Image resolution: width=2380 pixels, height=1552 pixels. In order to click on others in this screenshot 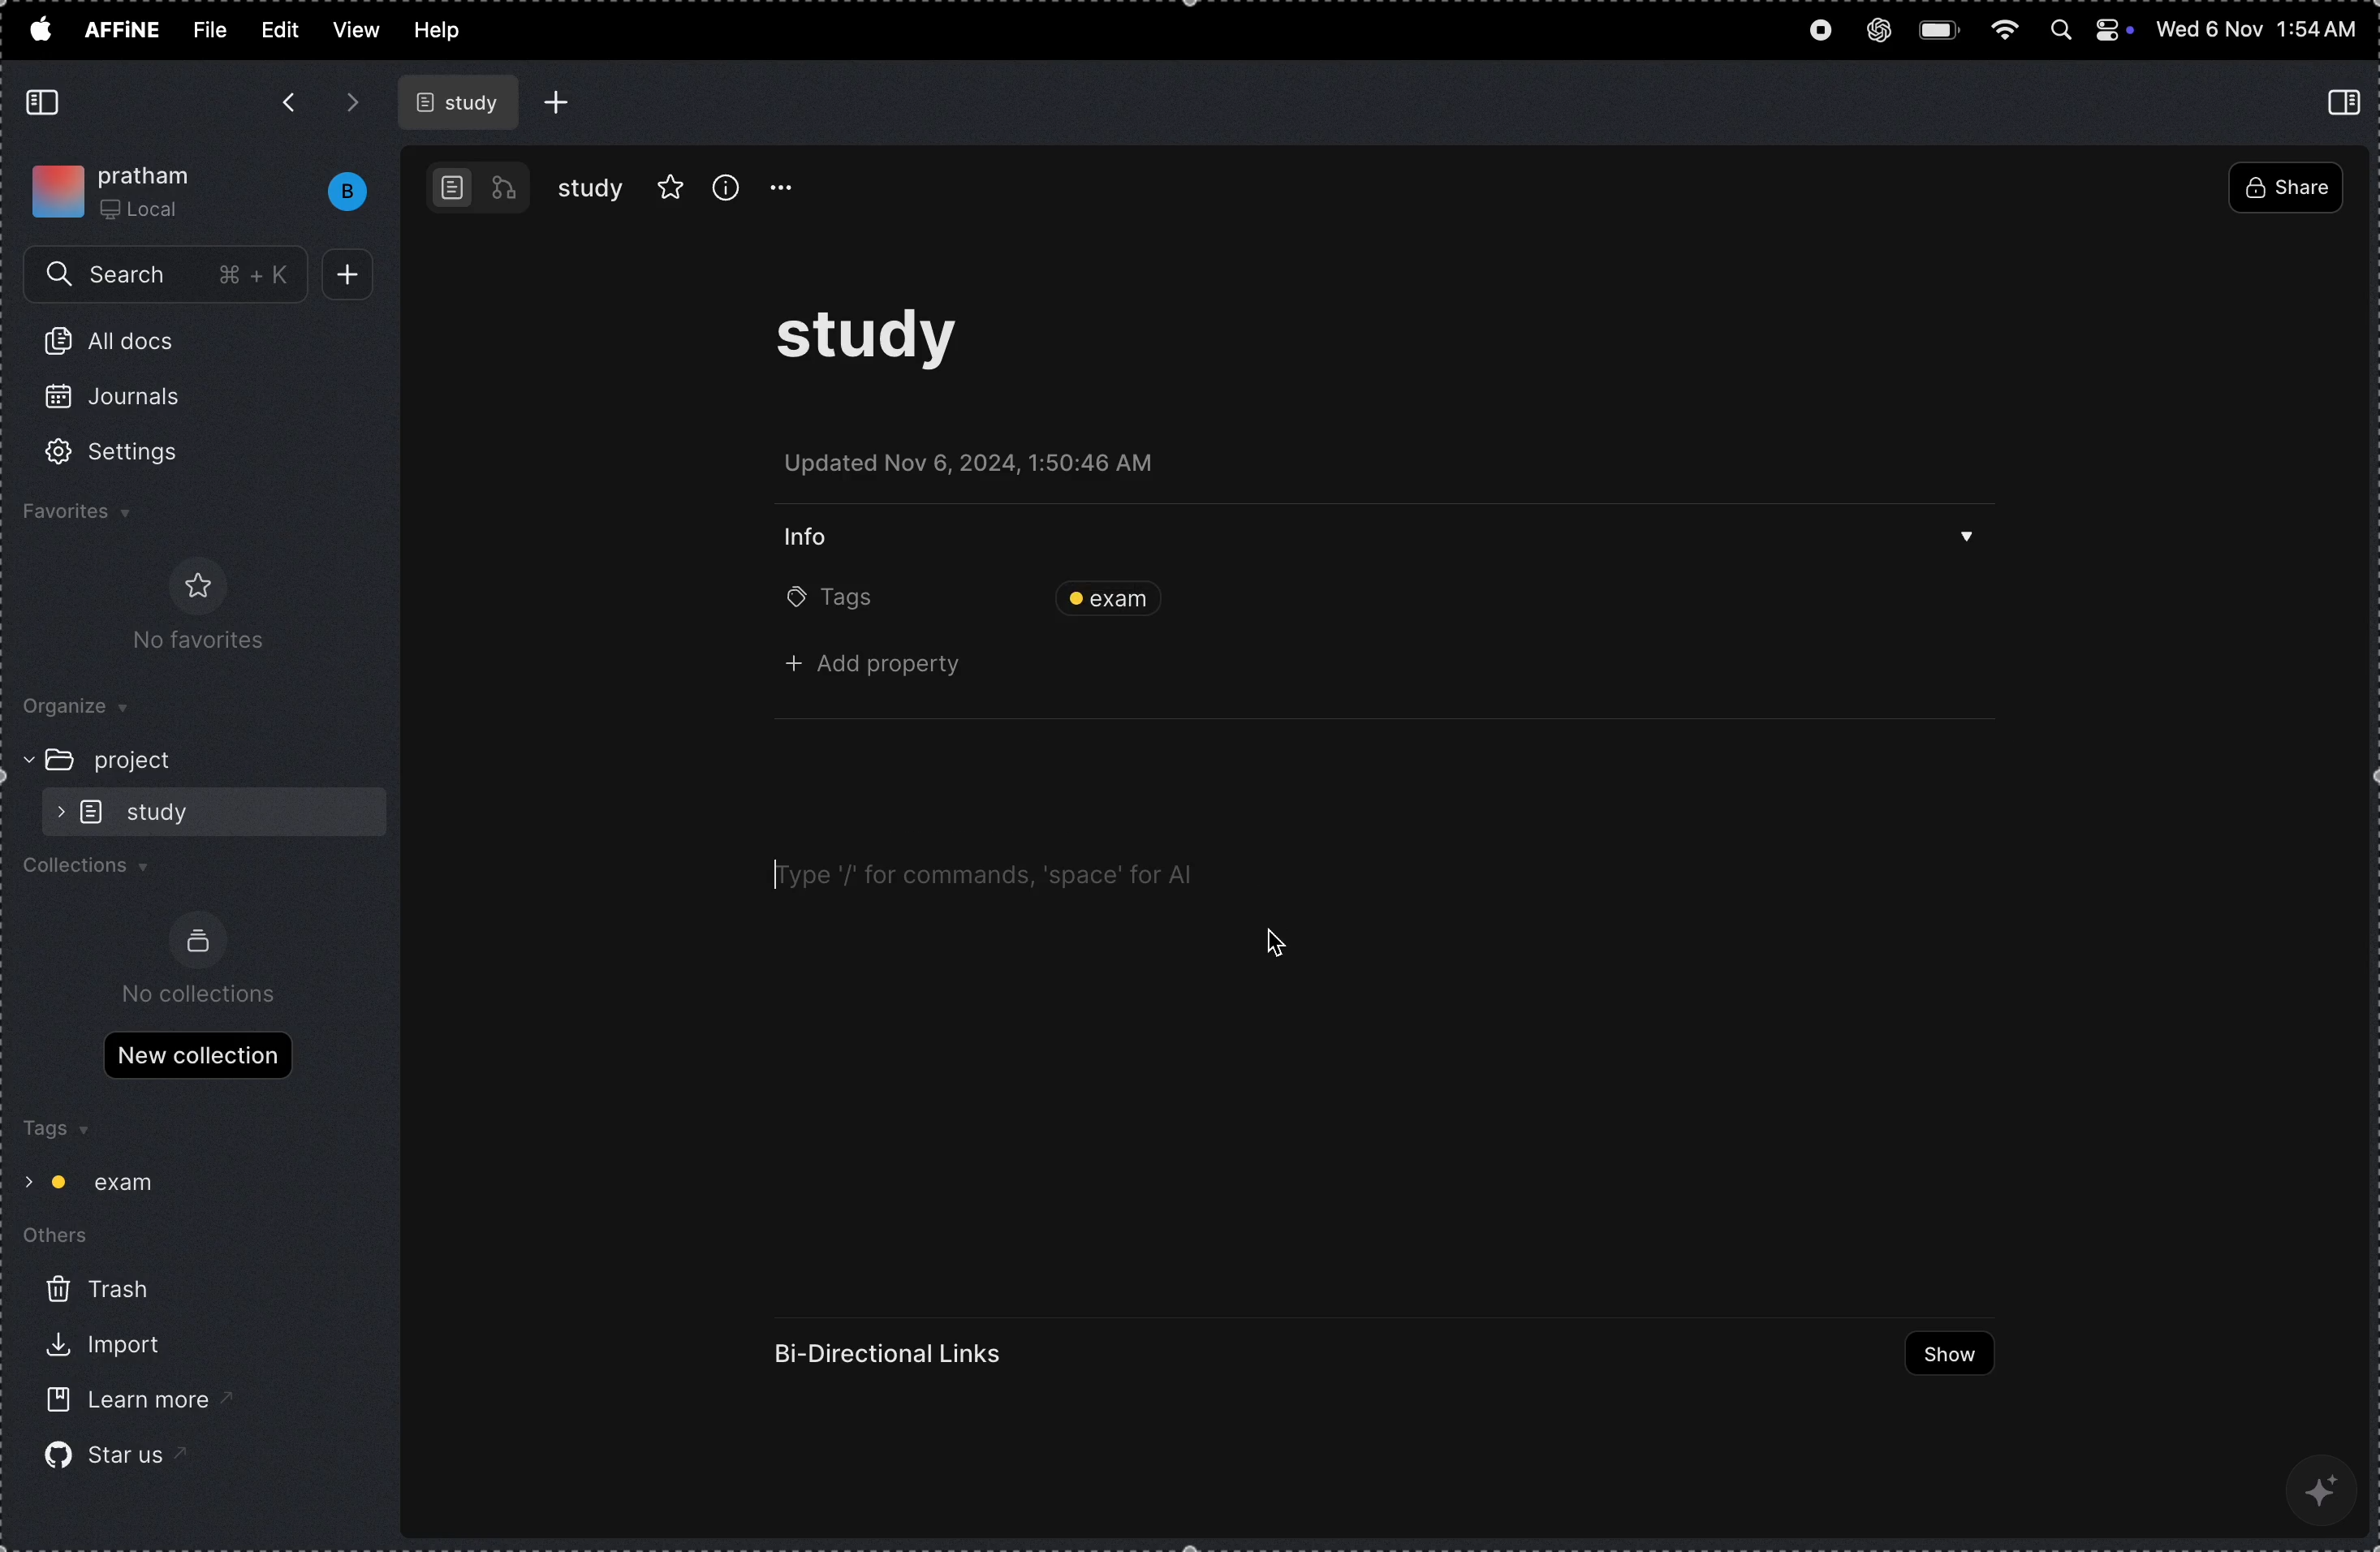, I will do `click(73, 1239)`.